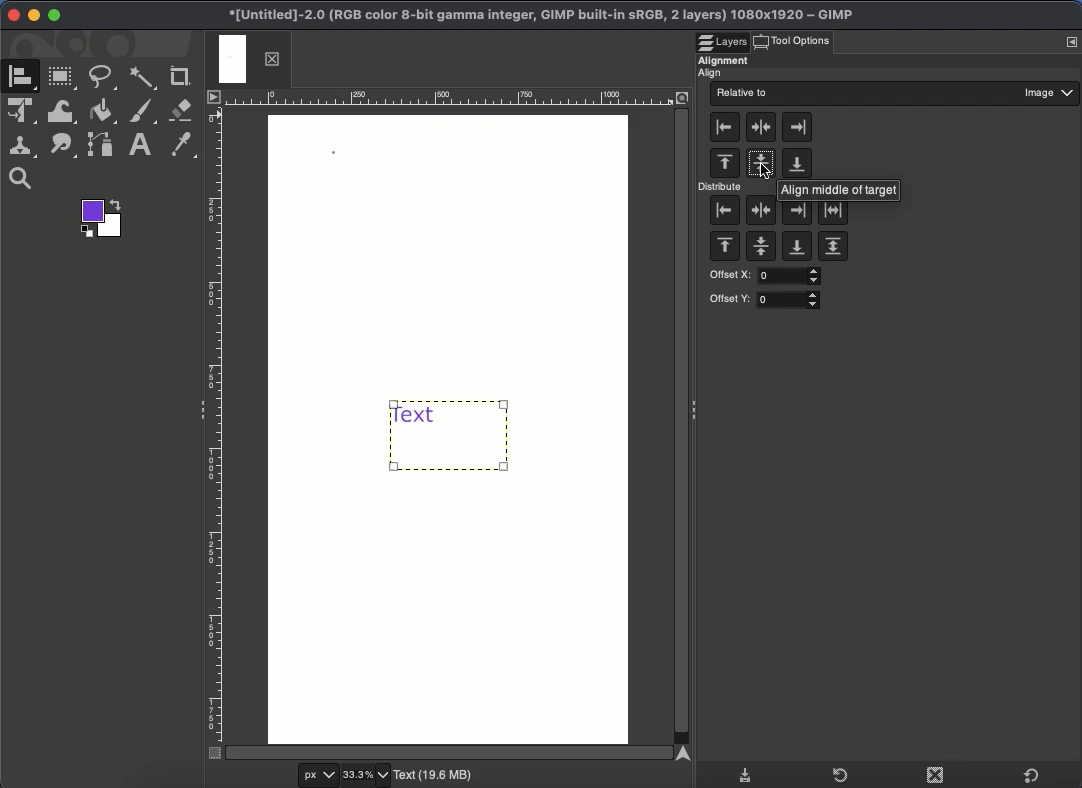  Describe the element at coordinates (683, 426) in the screenshot. I see `Scroll` at that location.